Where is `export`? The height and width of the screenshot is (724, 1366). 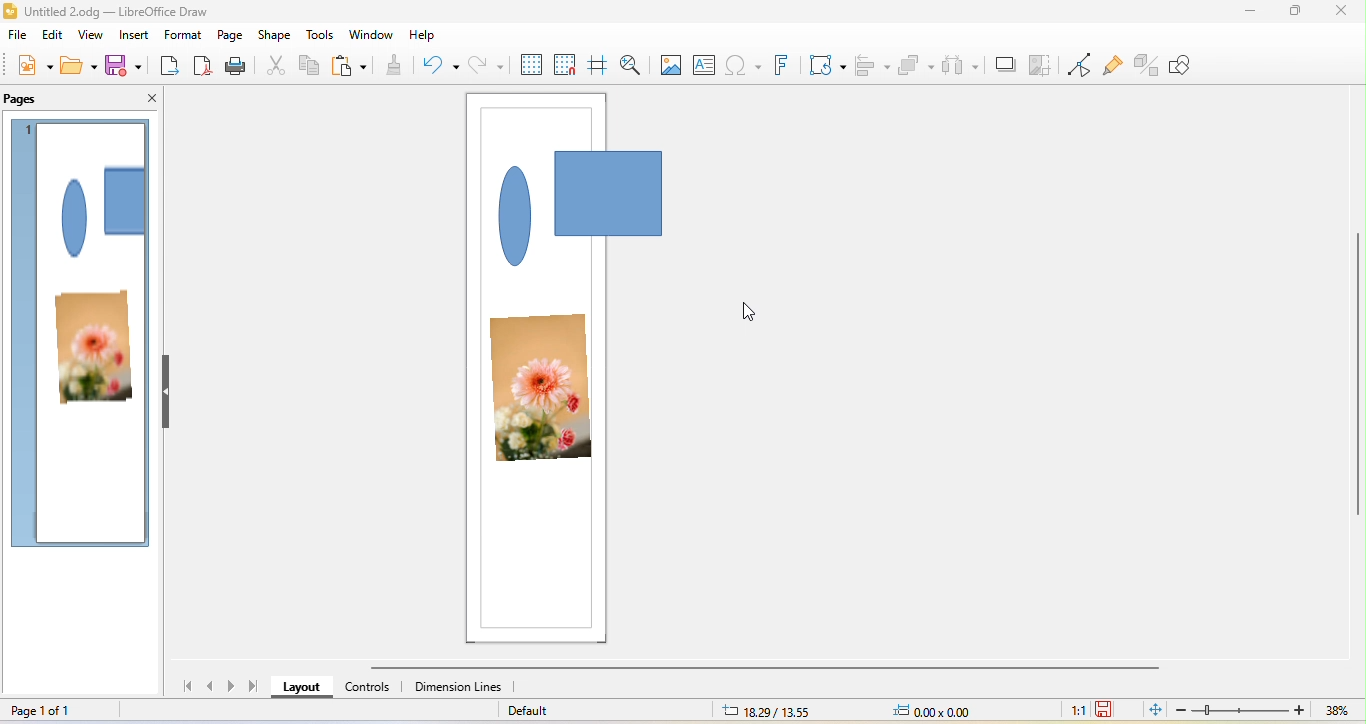
export is located at coordinates (170, 67).